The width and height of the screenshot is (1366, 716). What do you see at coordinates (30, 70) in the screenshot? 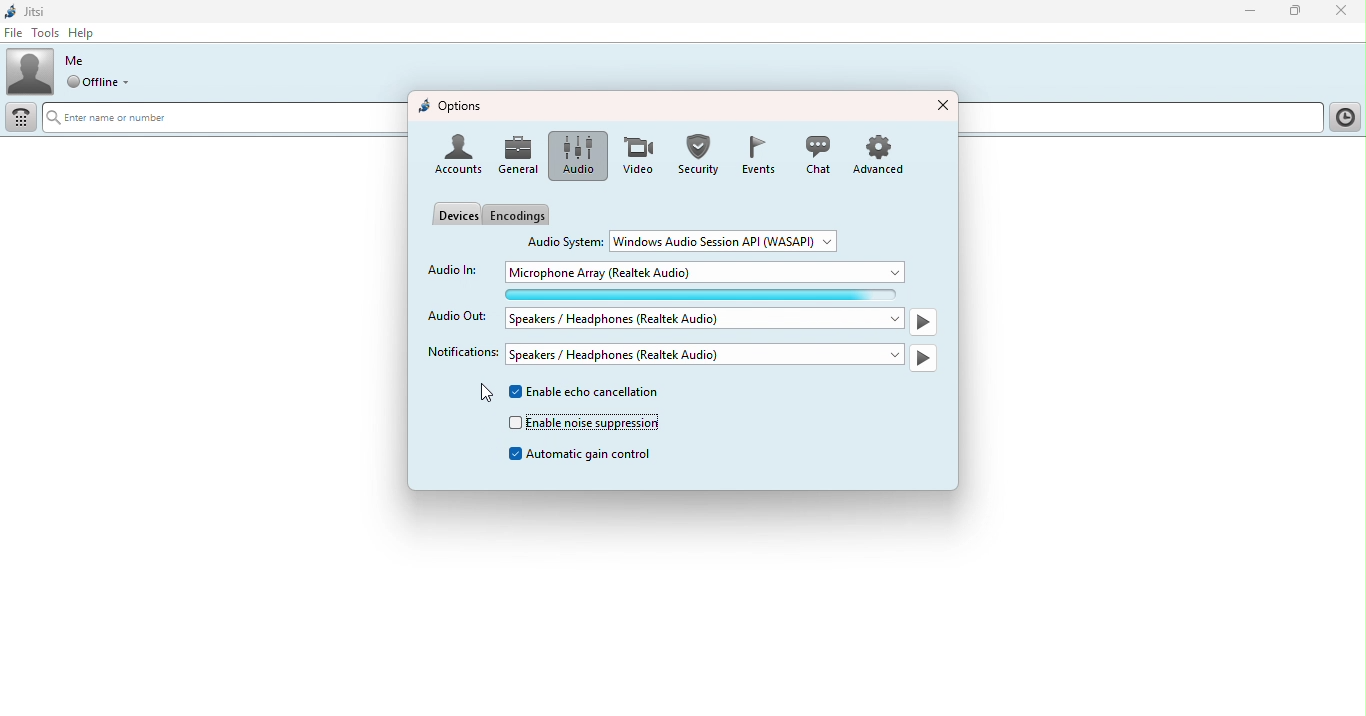
I see `Profile picture` at bounding box center [30, 70].